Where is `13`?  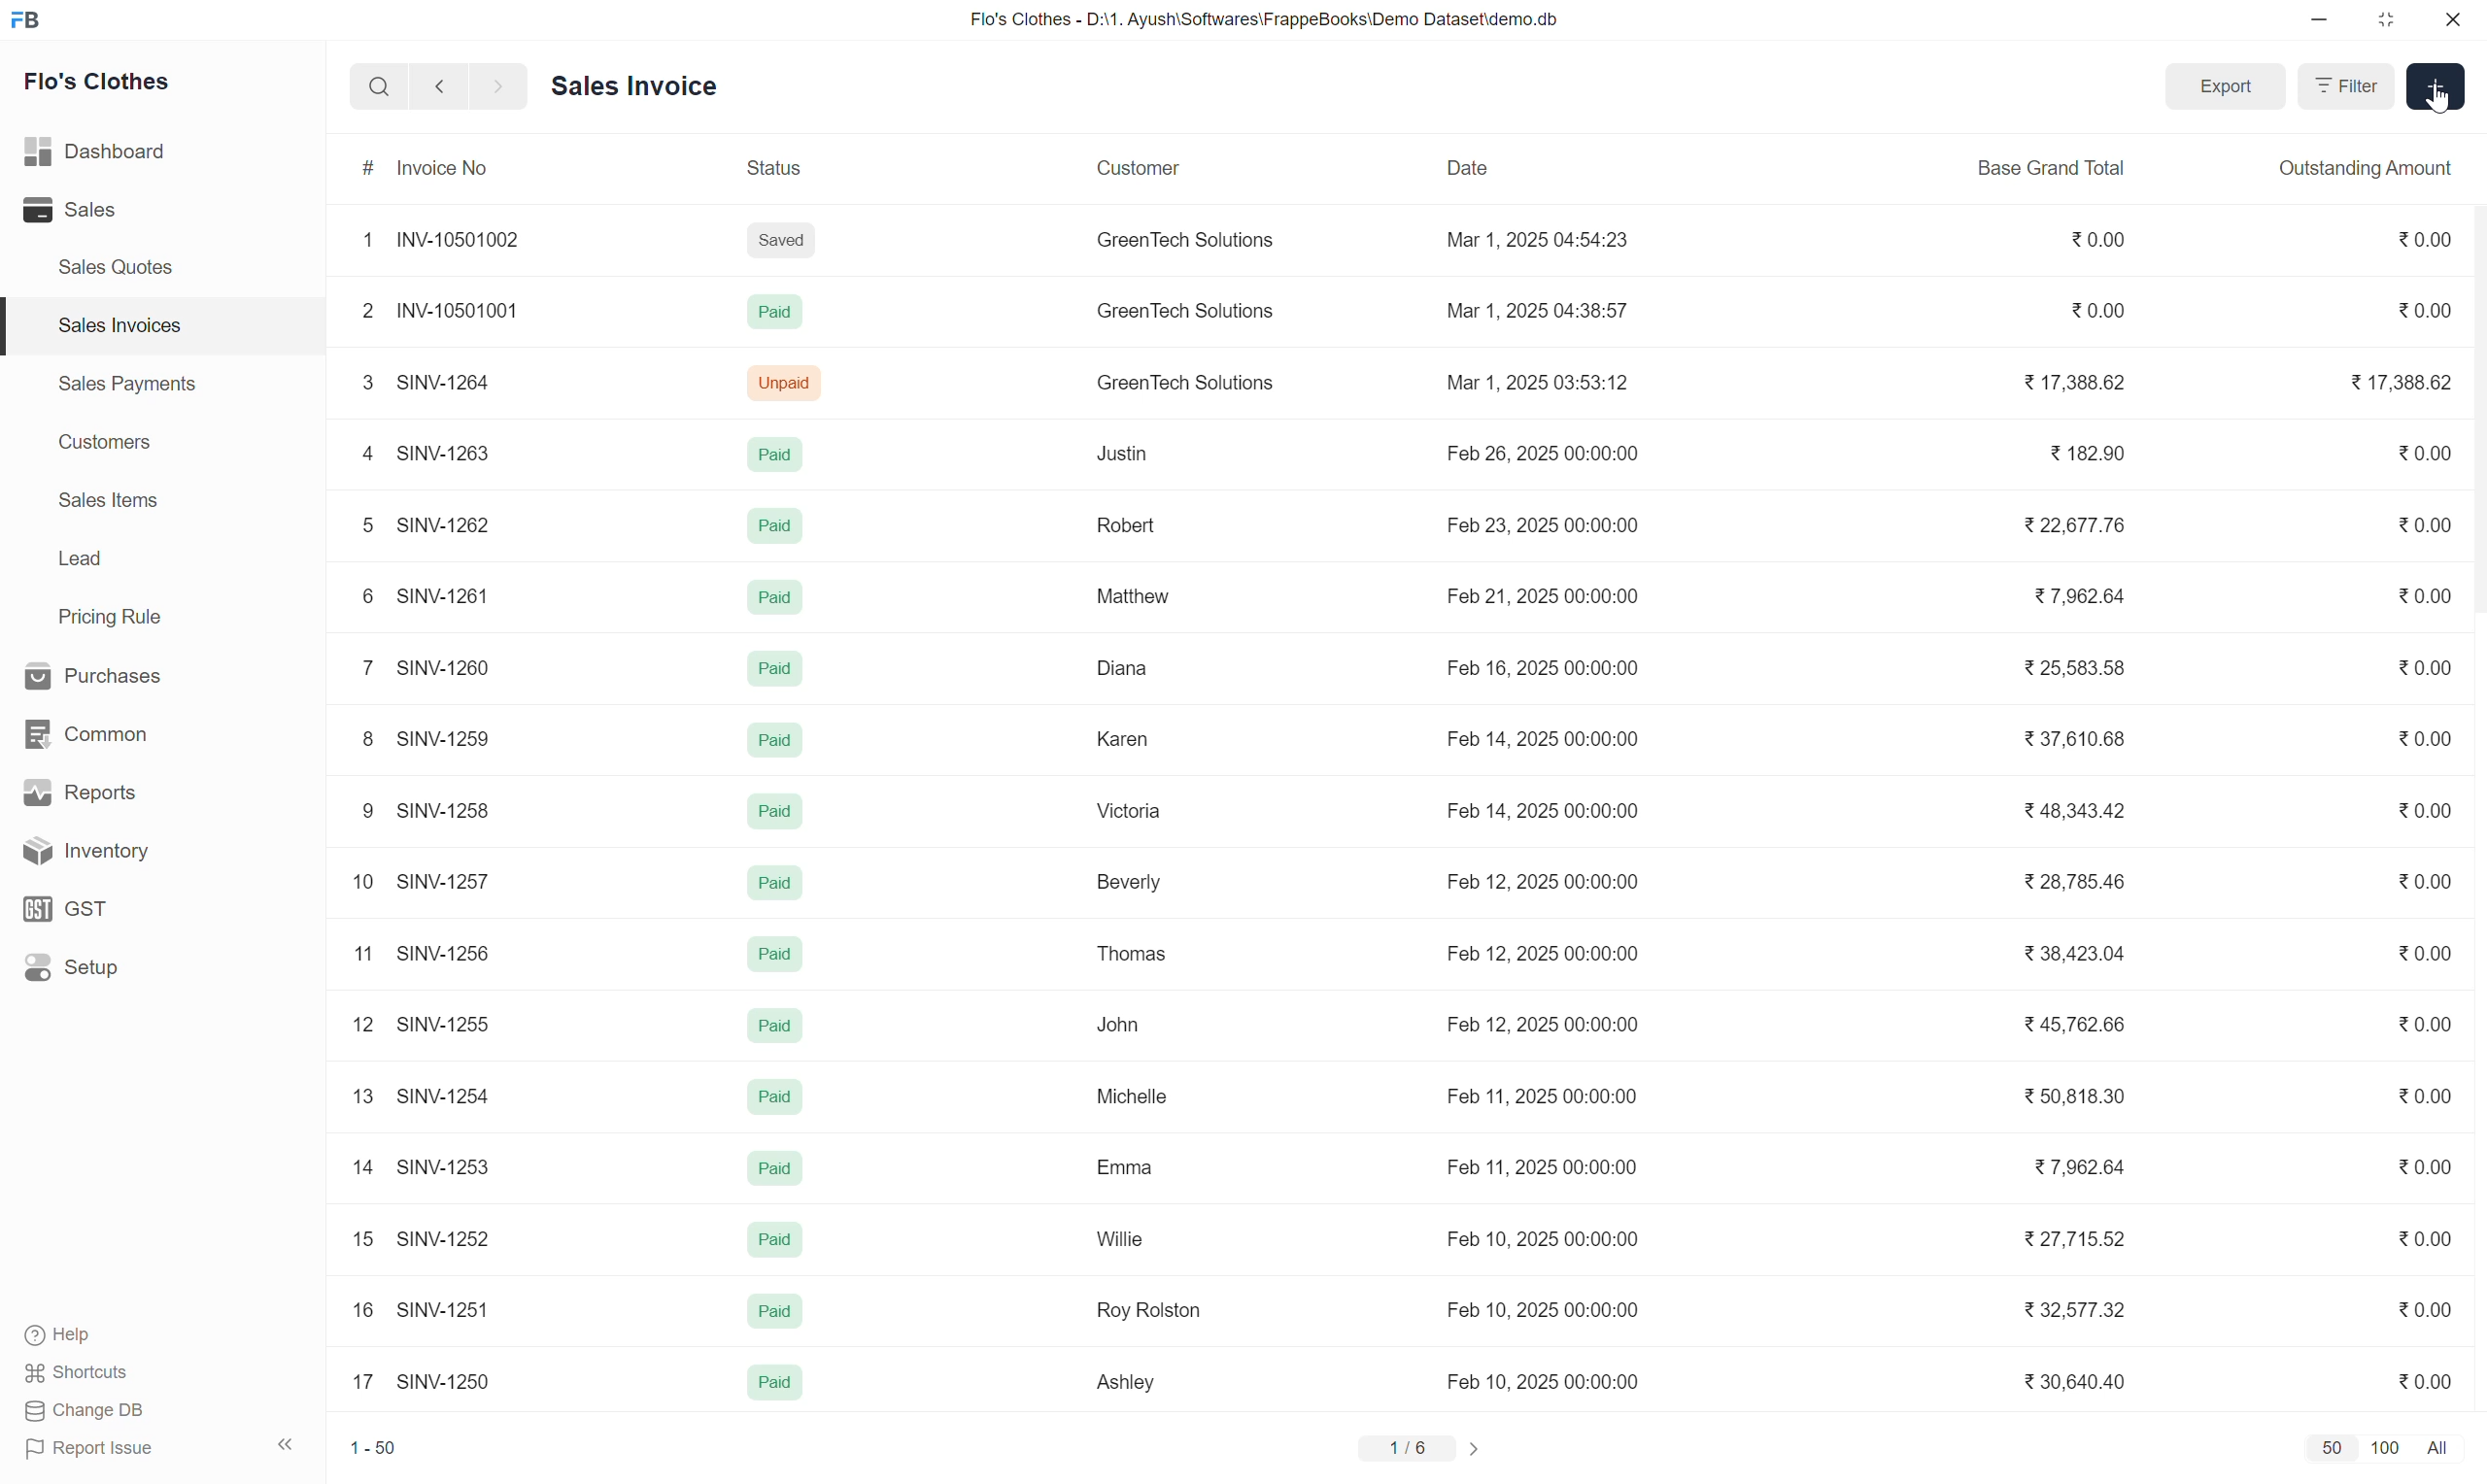 13 is located at coordinates (360, 1099).